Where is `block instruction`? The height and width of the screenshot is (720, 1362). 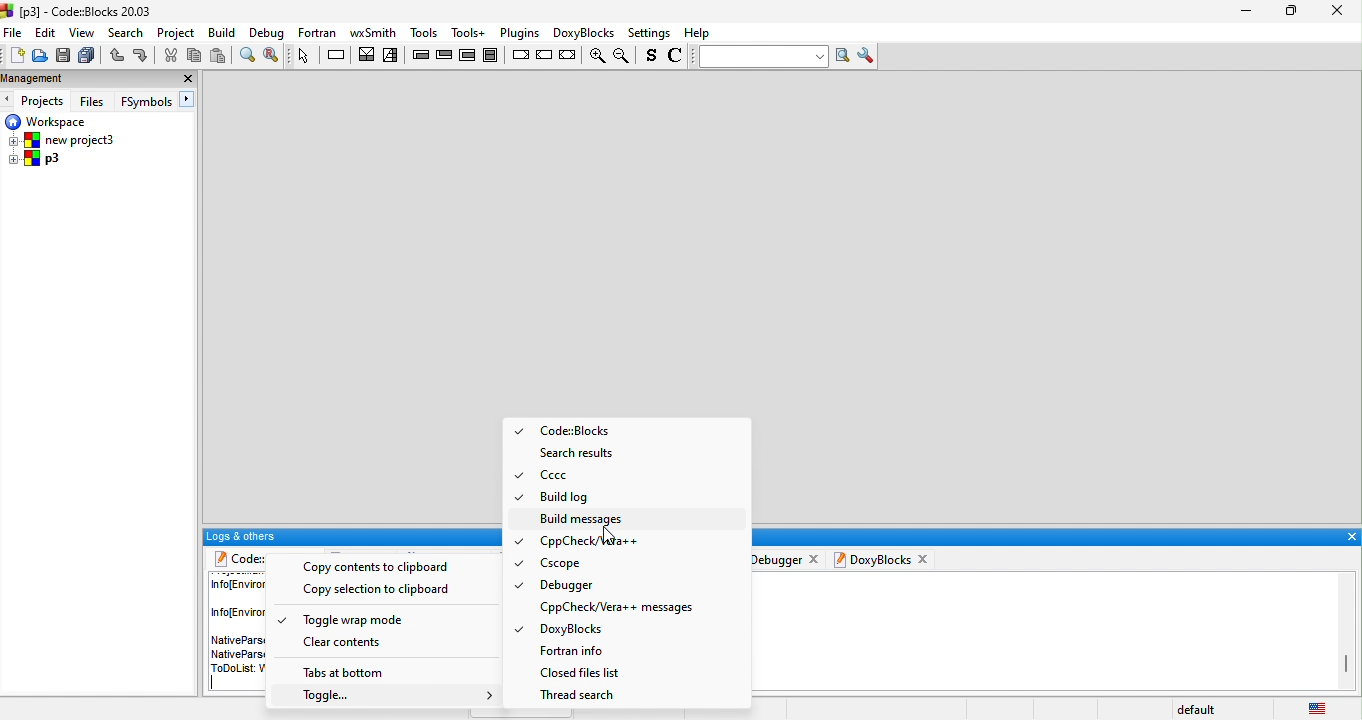
block instruction is located at coordinates (494, 55).